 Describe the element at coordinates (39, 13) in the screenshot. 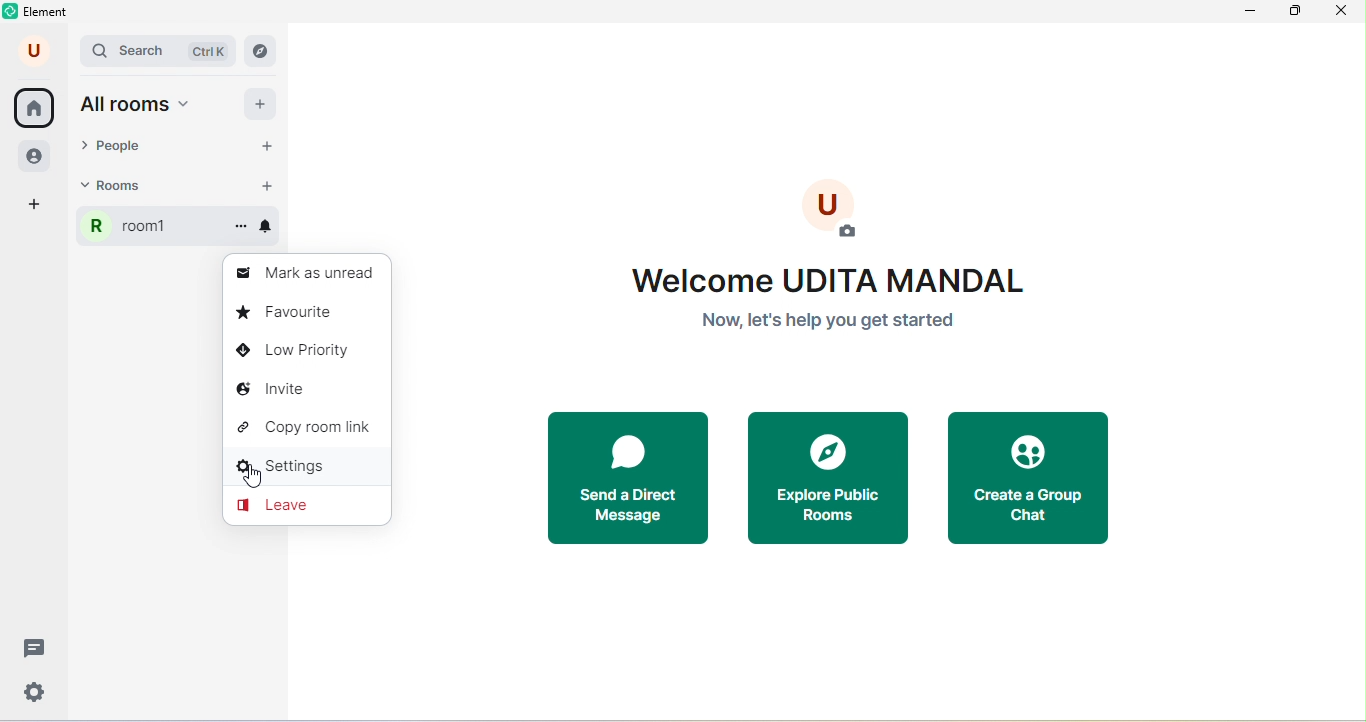

I see `element` at that location.